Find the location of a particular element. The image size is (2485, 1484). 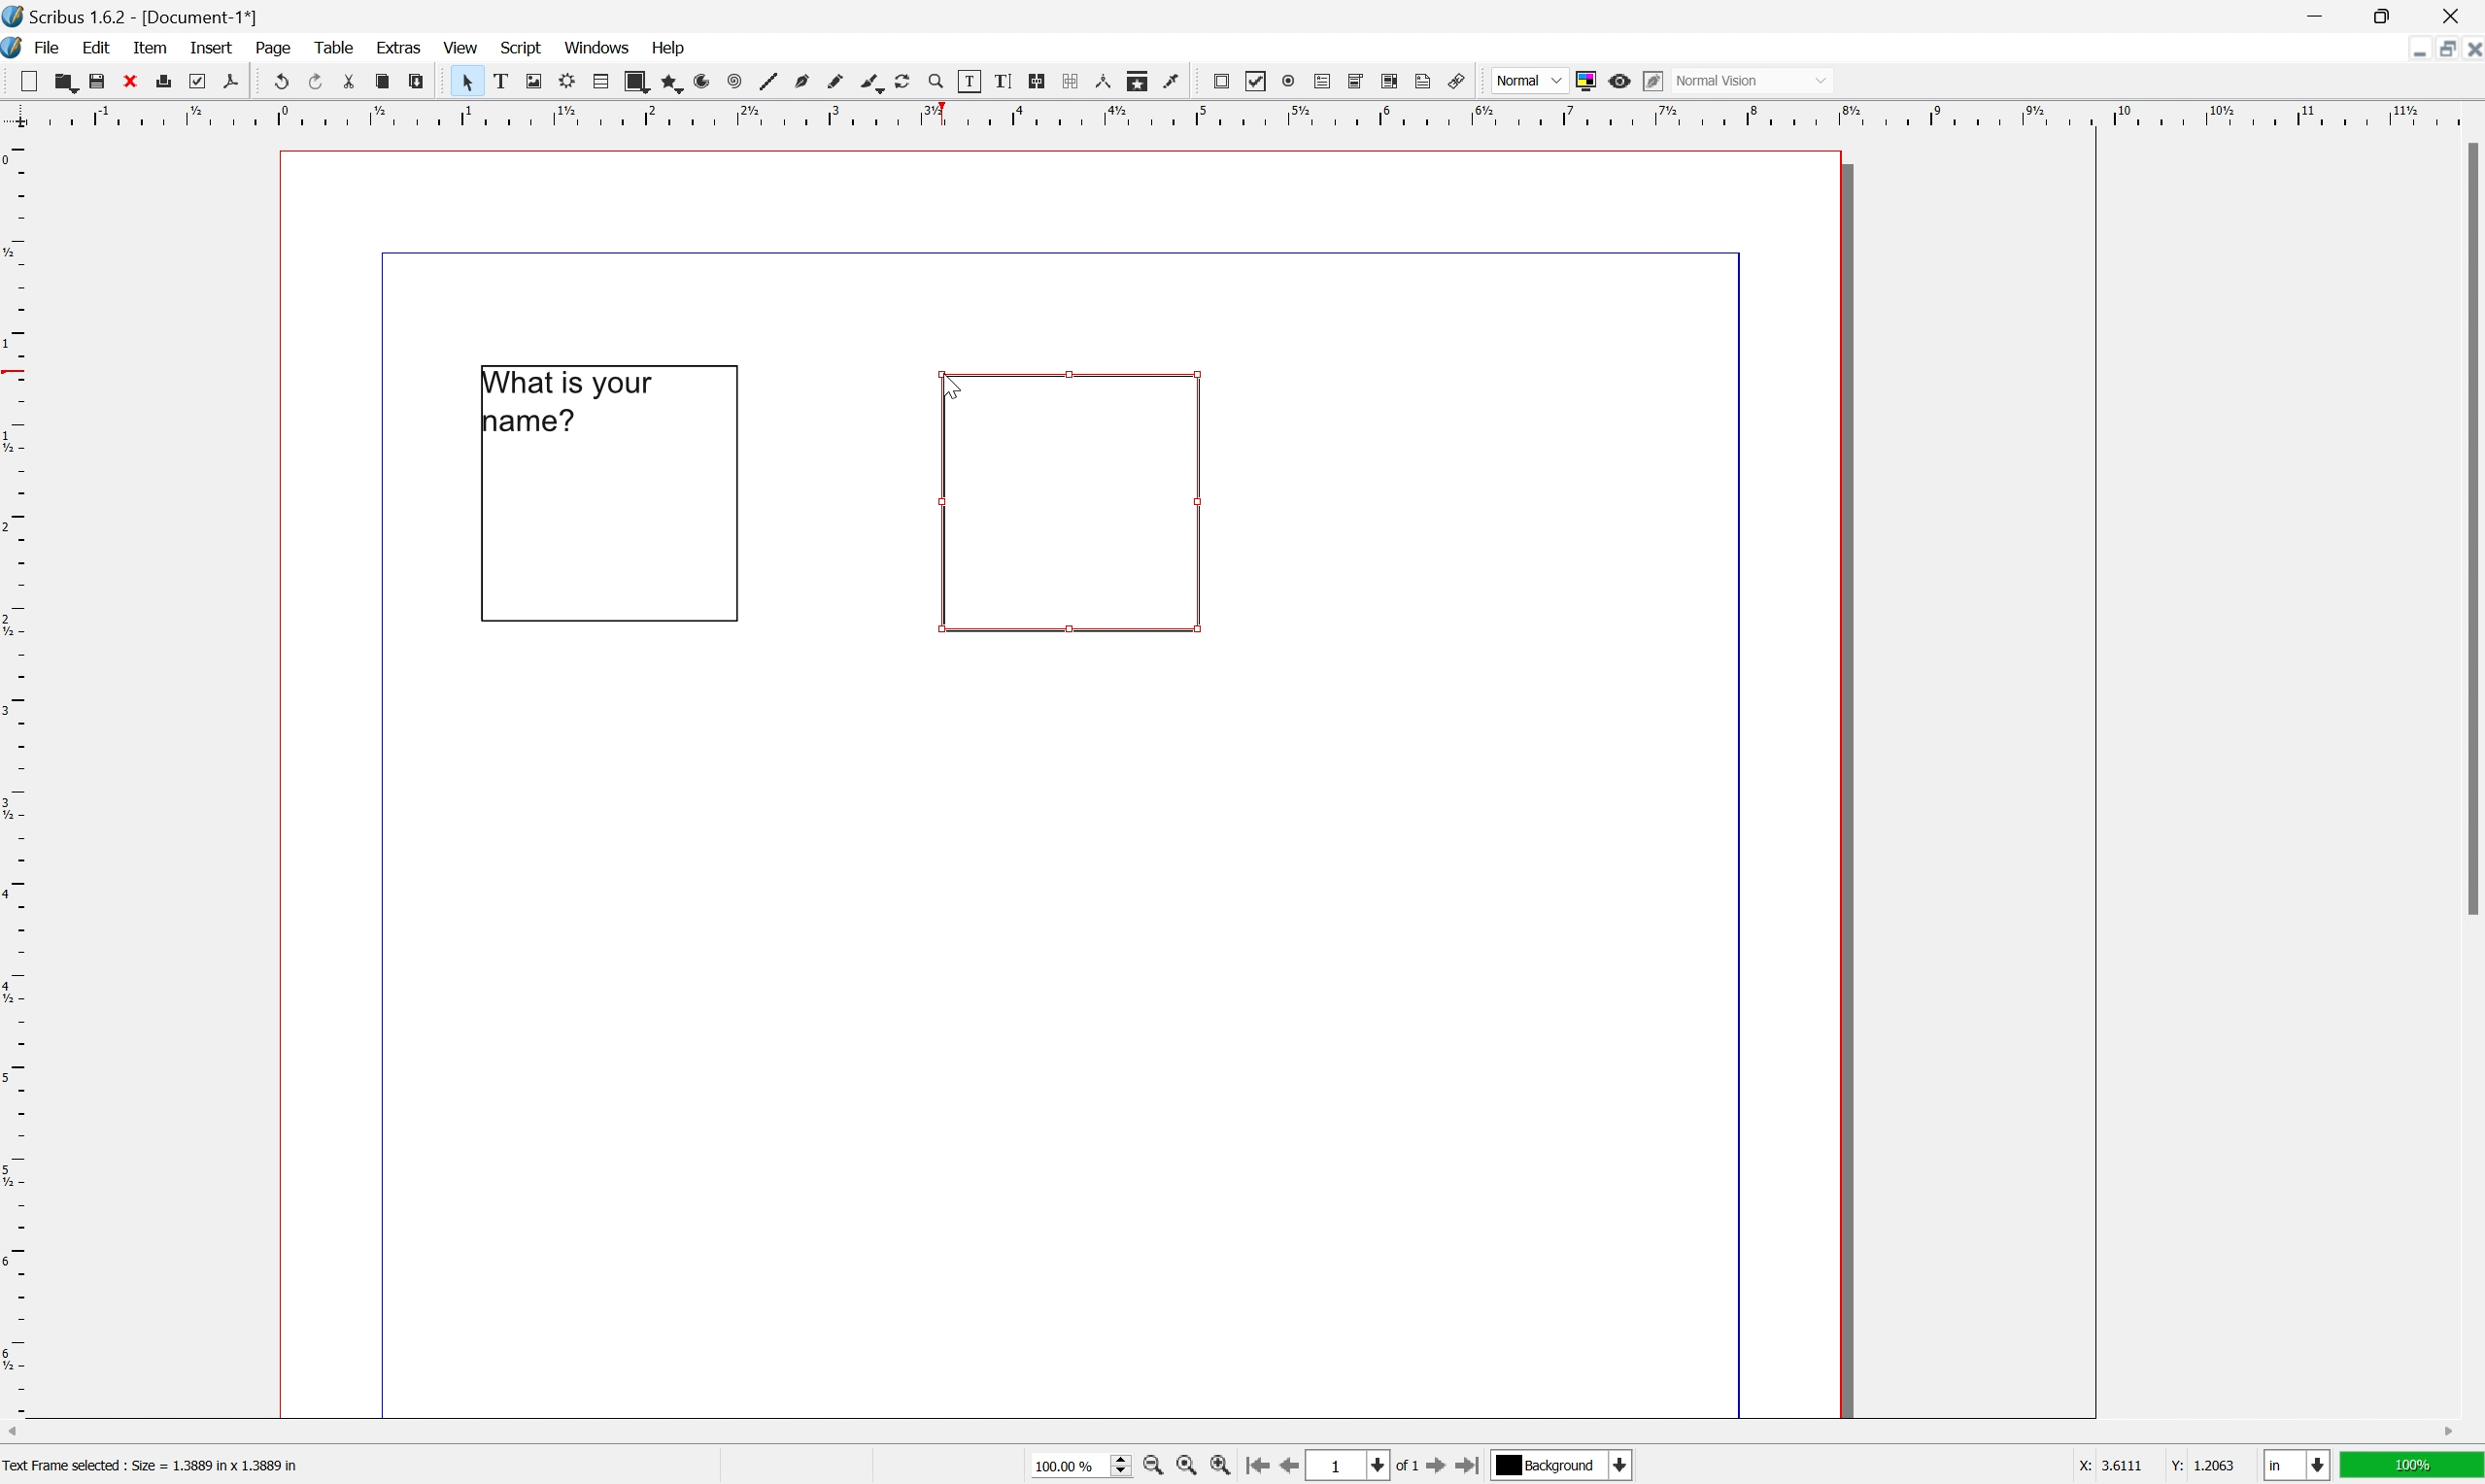

cursor is located at coordinates (954, 390).